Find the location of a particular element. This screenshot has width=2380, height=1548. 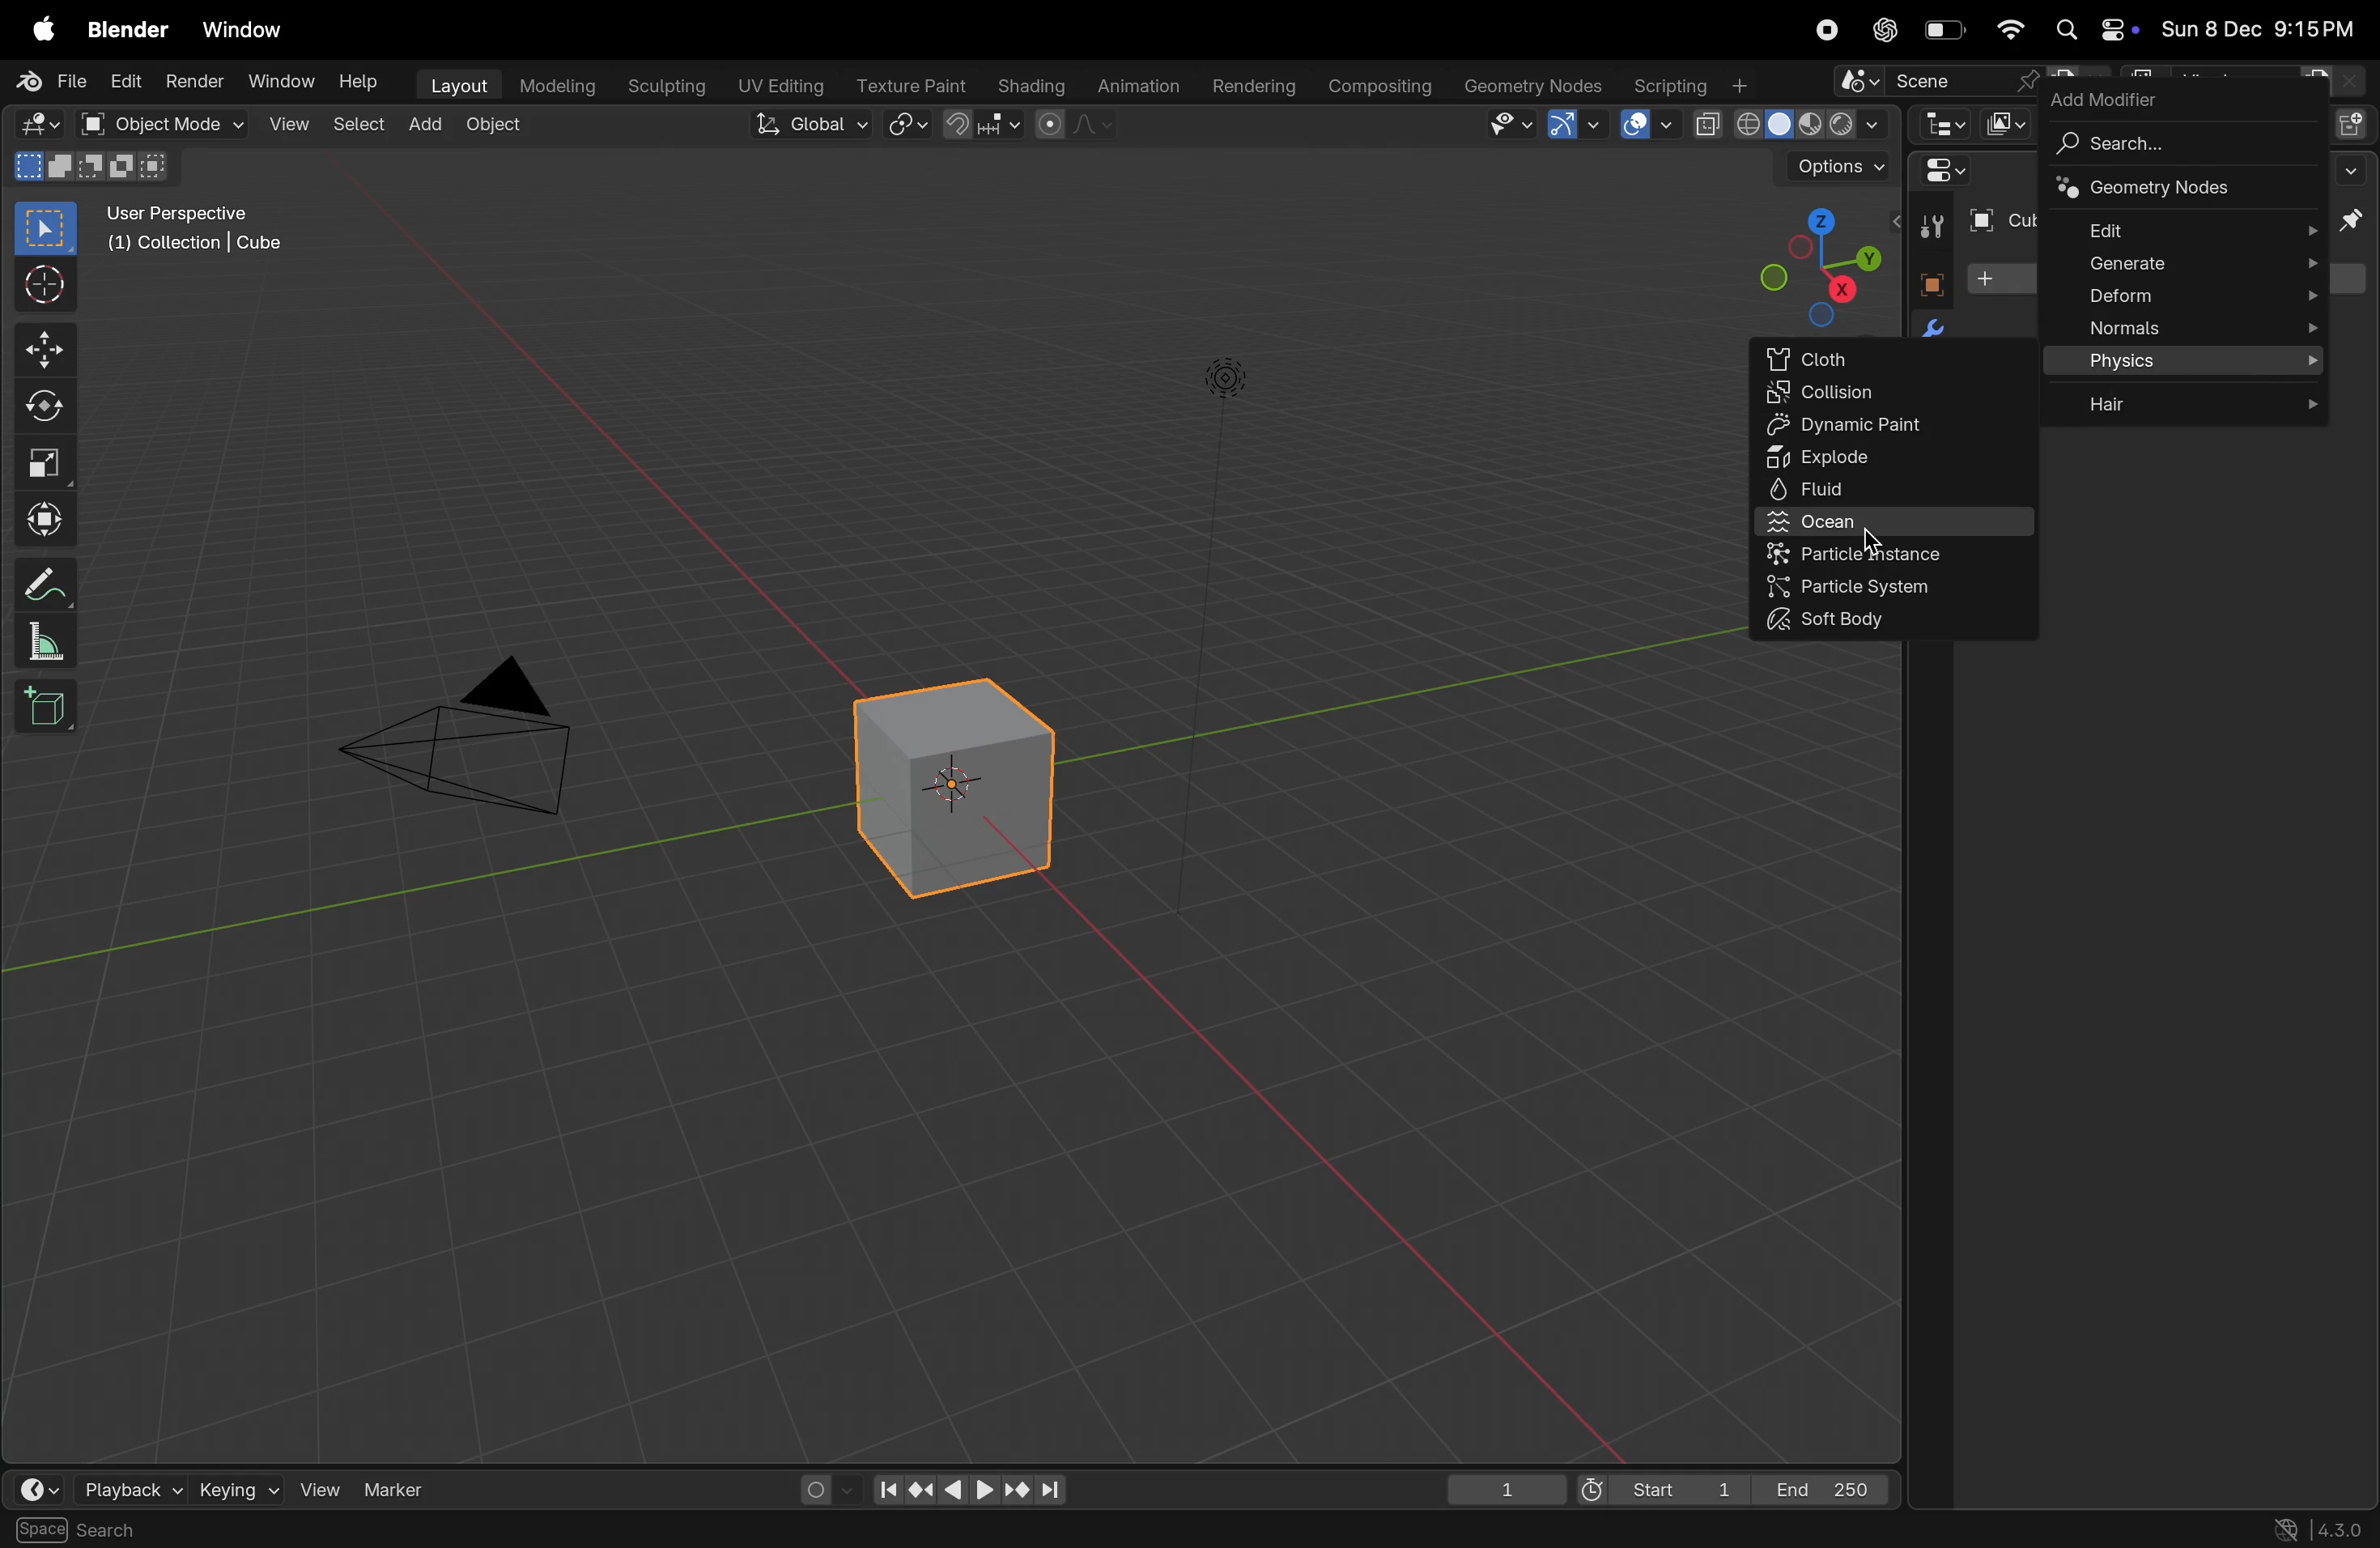

scale is located at coordinates (45, 464).